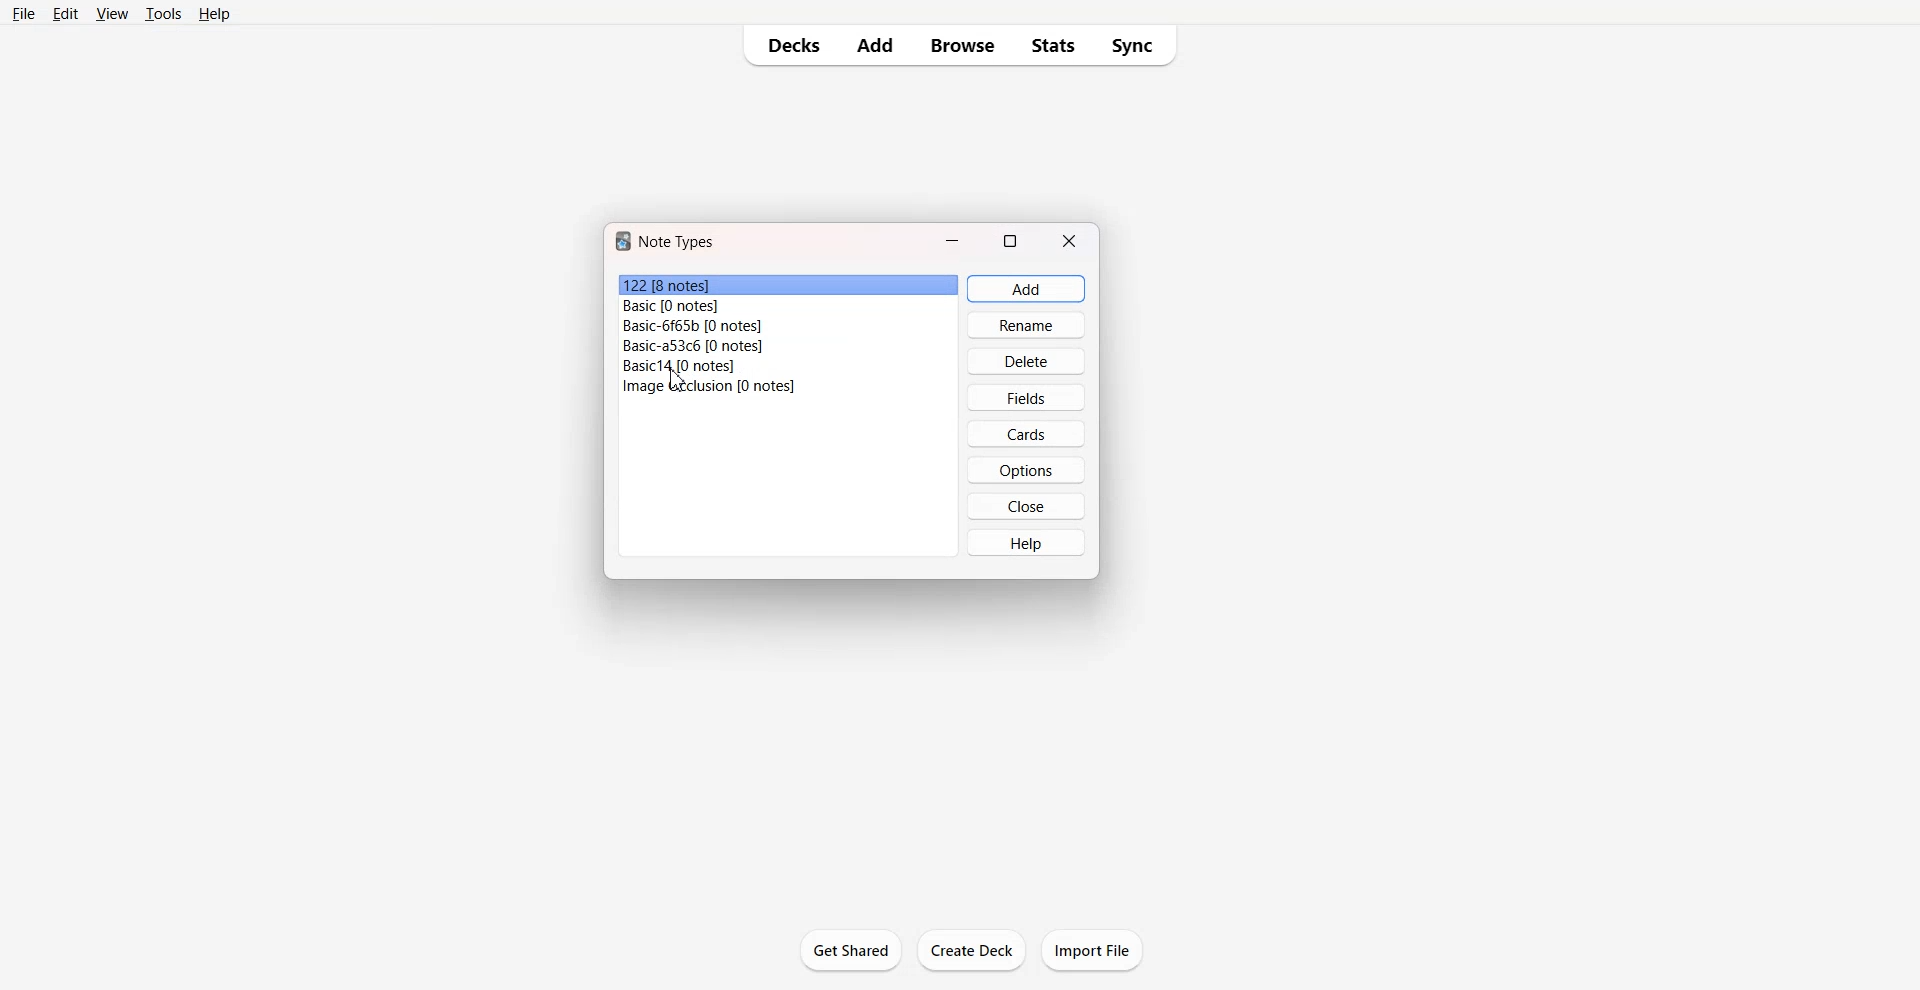 This screenshot has height=990, width=1920. What do you see at coordinates (788, 366) in the screenshot?
I see `File` at bounding box center [788, 366].